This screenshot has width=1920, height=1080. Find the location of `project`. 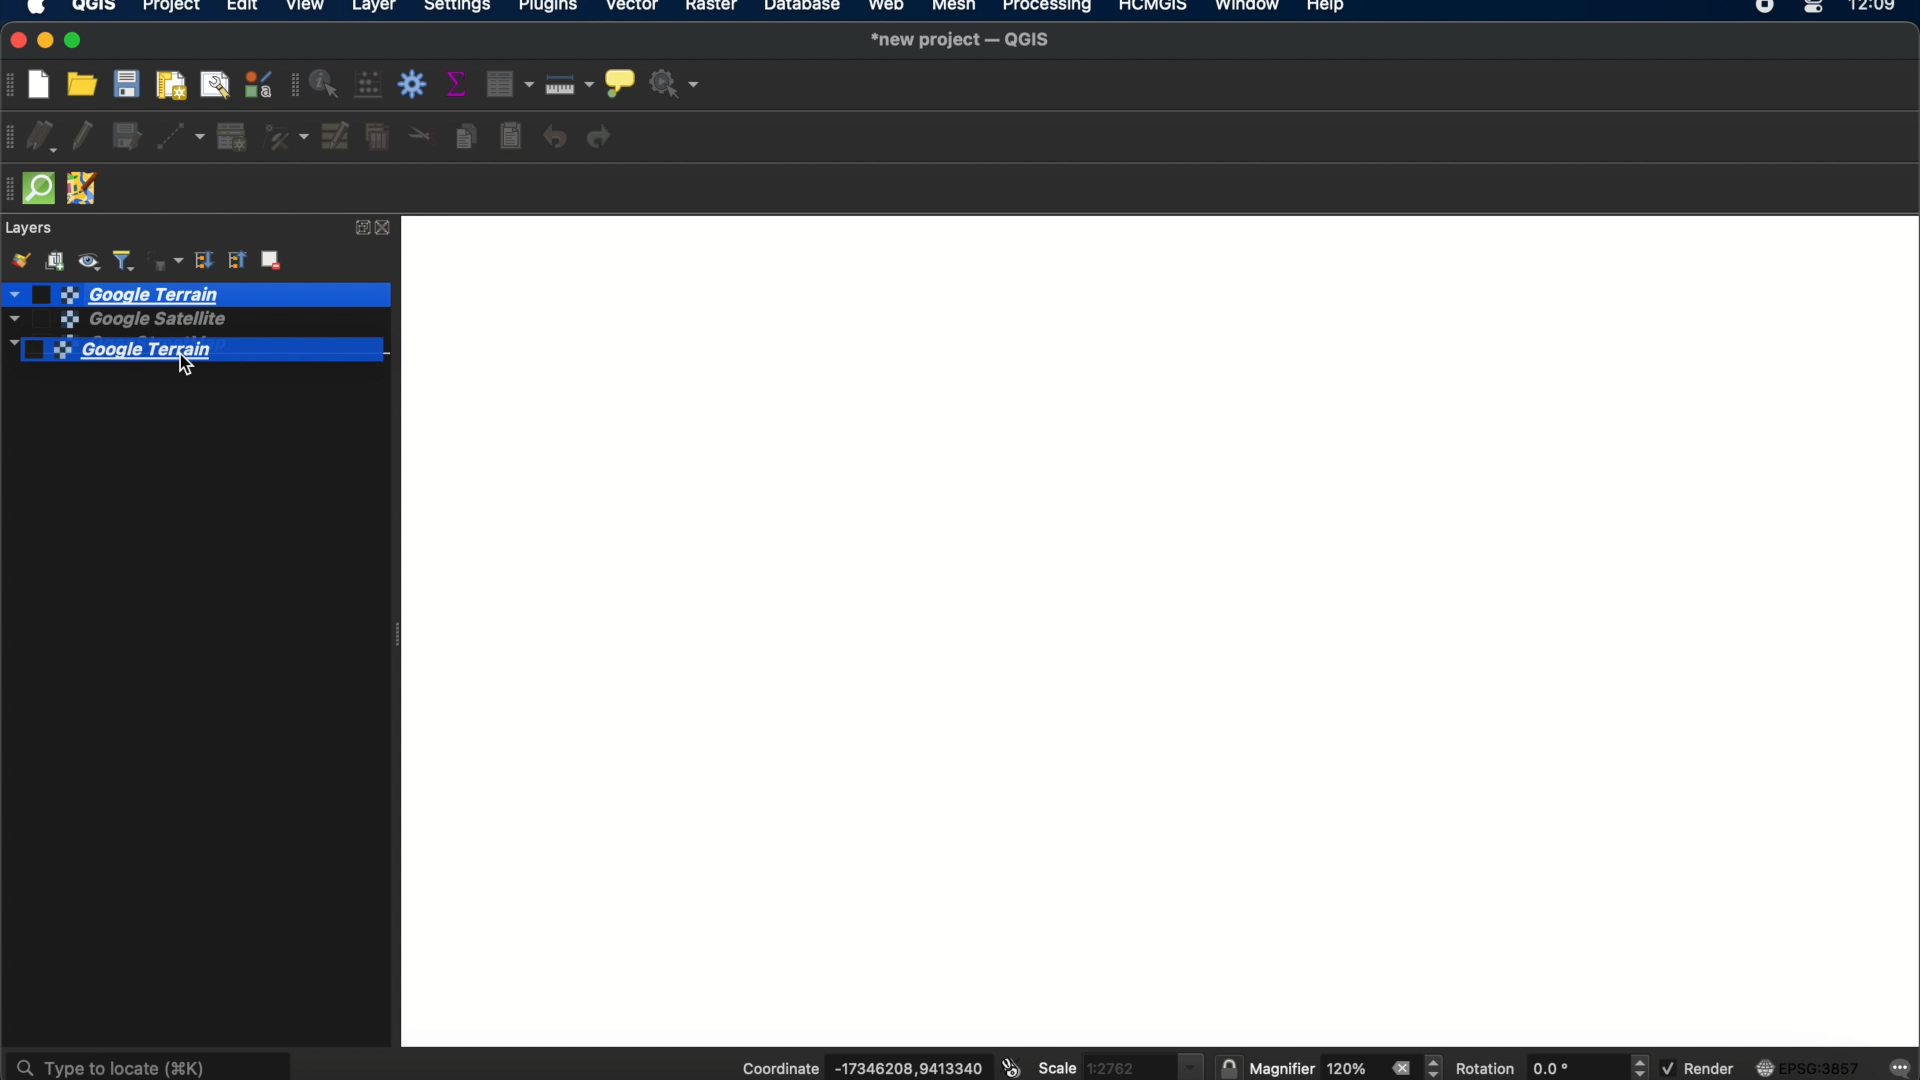

project is located at coordinates (170, 8).